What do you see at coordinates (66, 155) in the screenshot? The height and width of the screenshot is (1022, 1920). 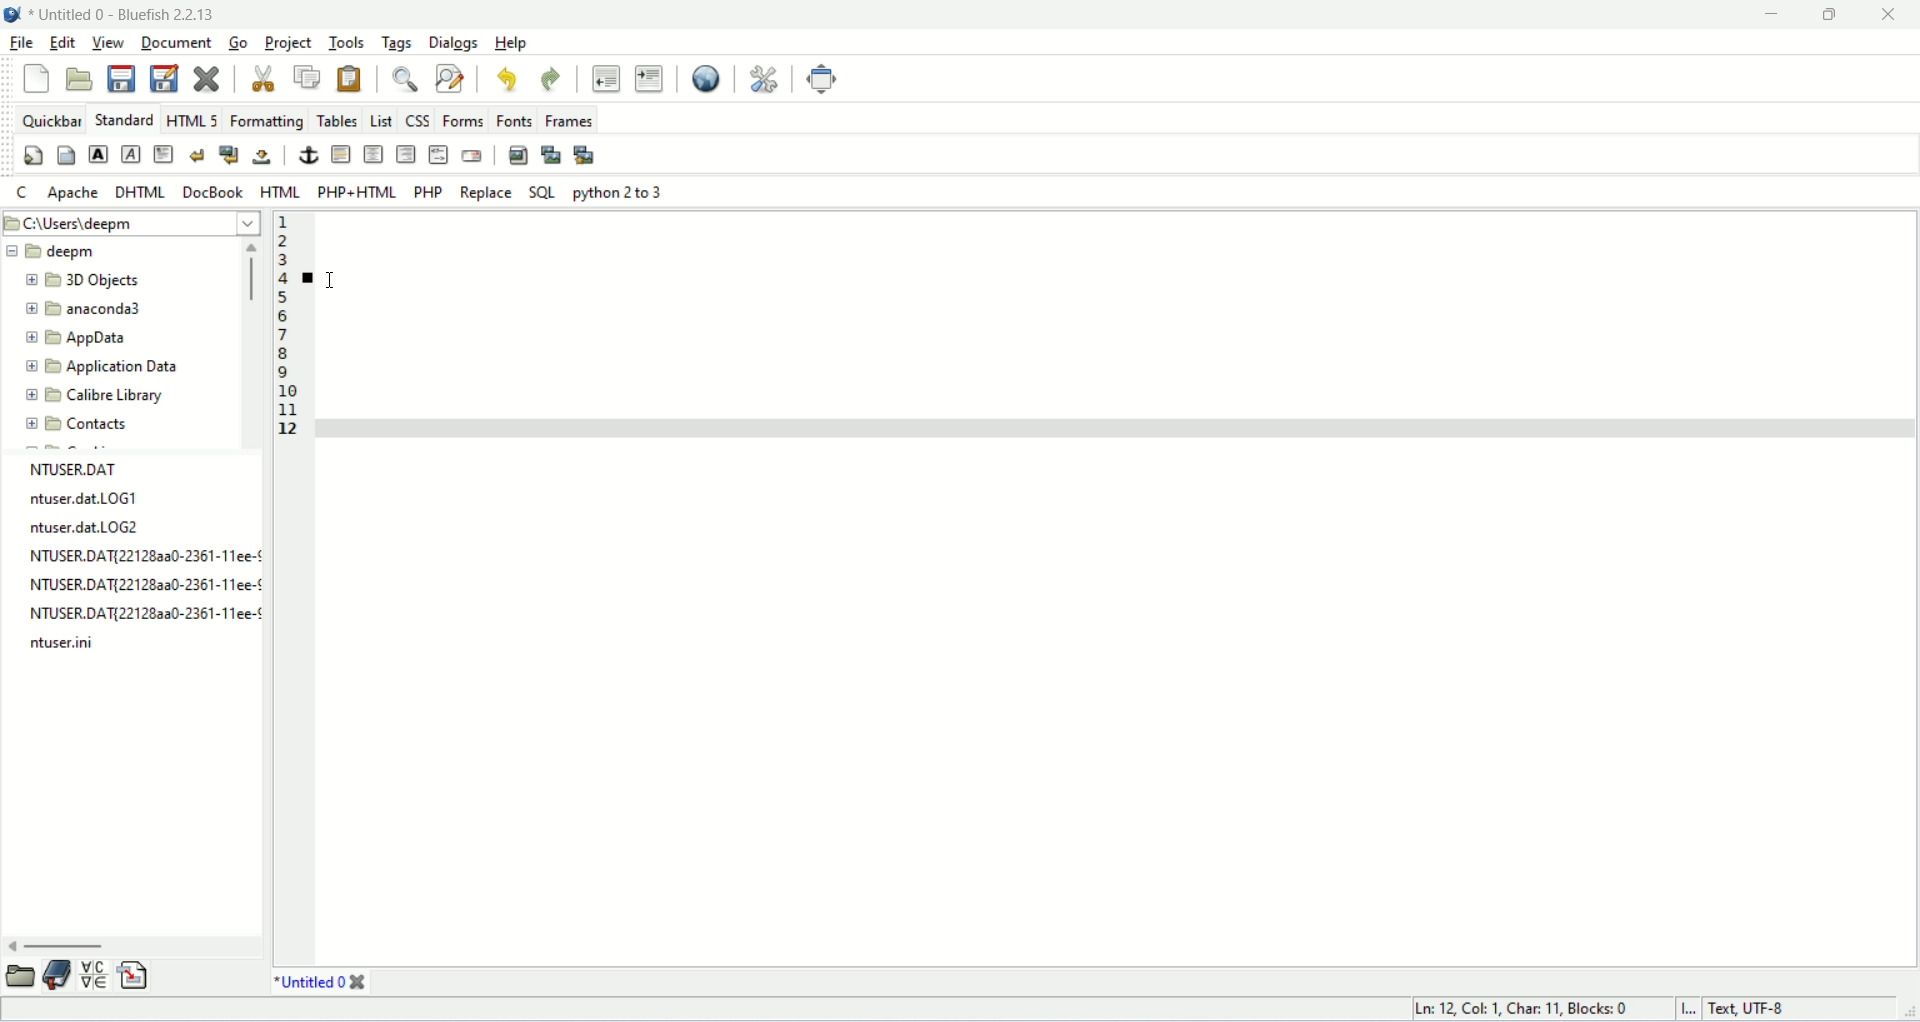 I see `body` at bounding box center [66, 155].